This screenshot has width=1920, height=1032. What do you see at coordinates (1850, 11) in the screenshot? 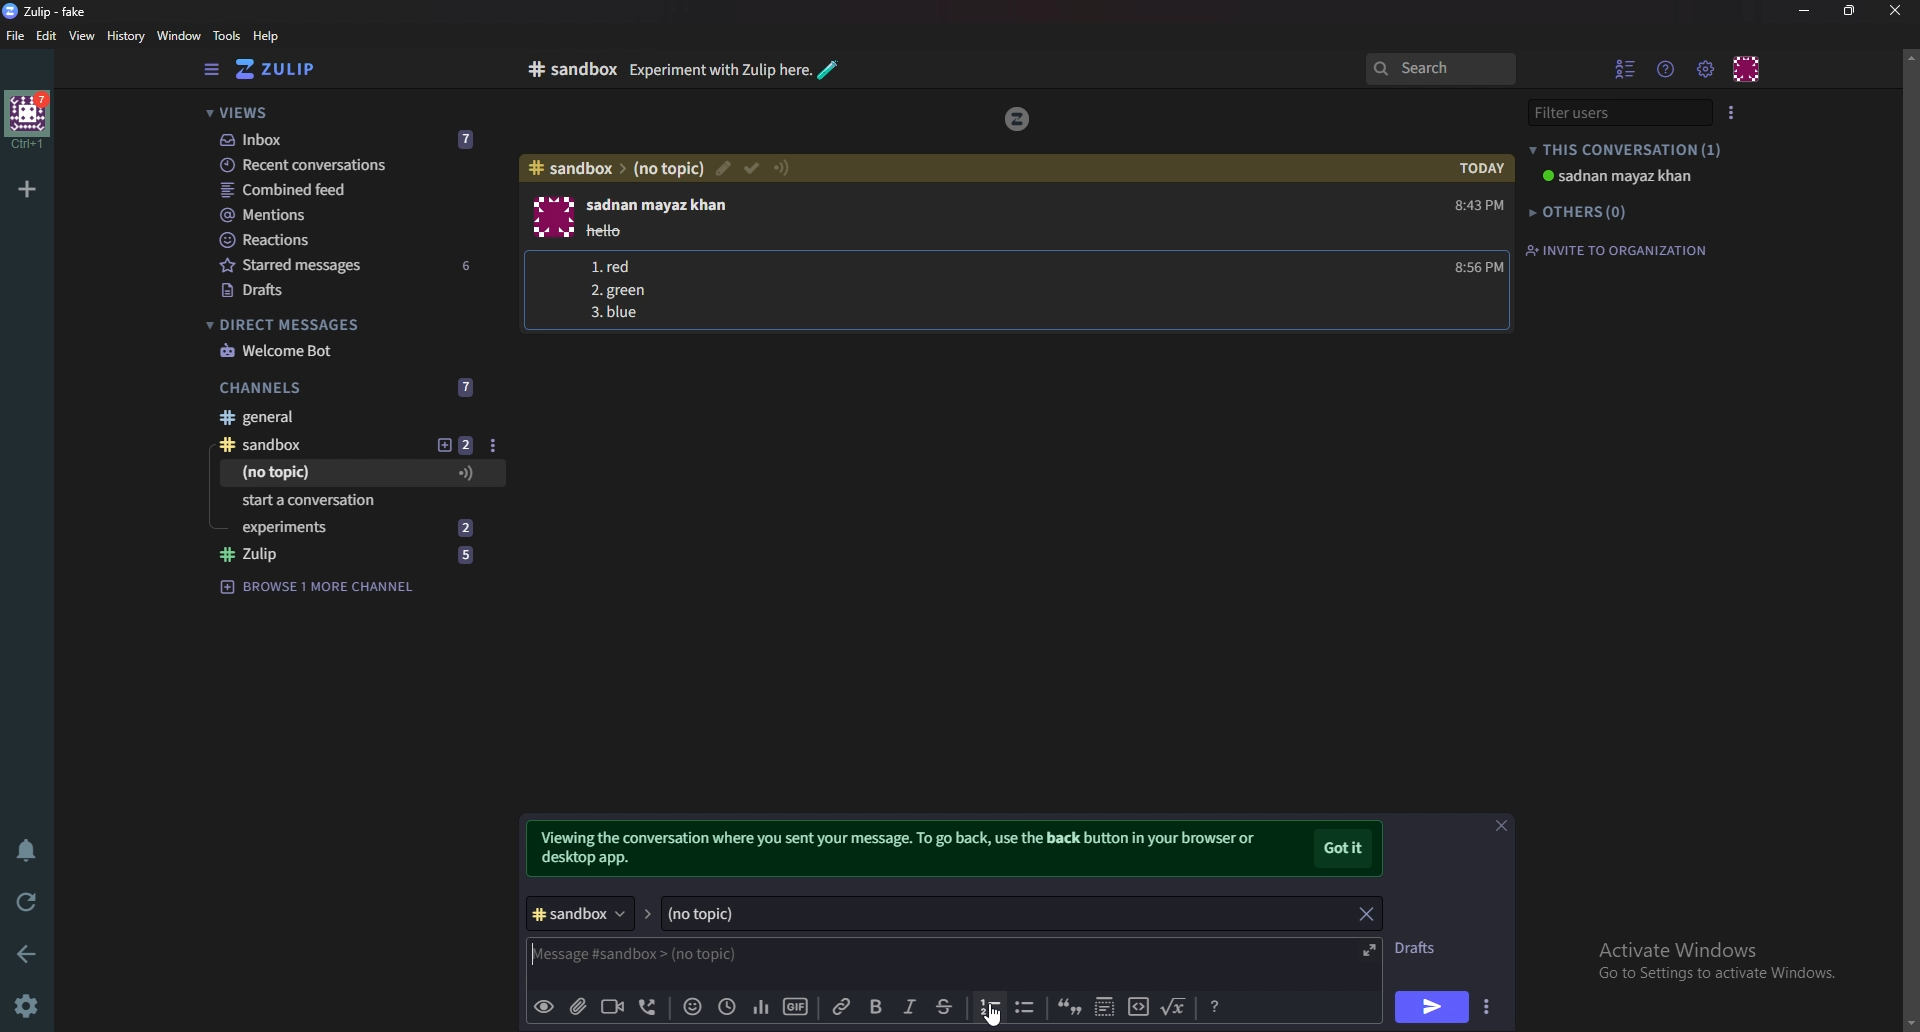
I see `Resize` at bounding box center [1850, 11].